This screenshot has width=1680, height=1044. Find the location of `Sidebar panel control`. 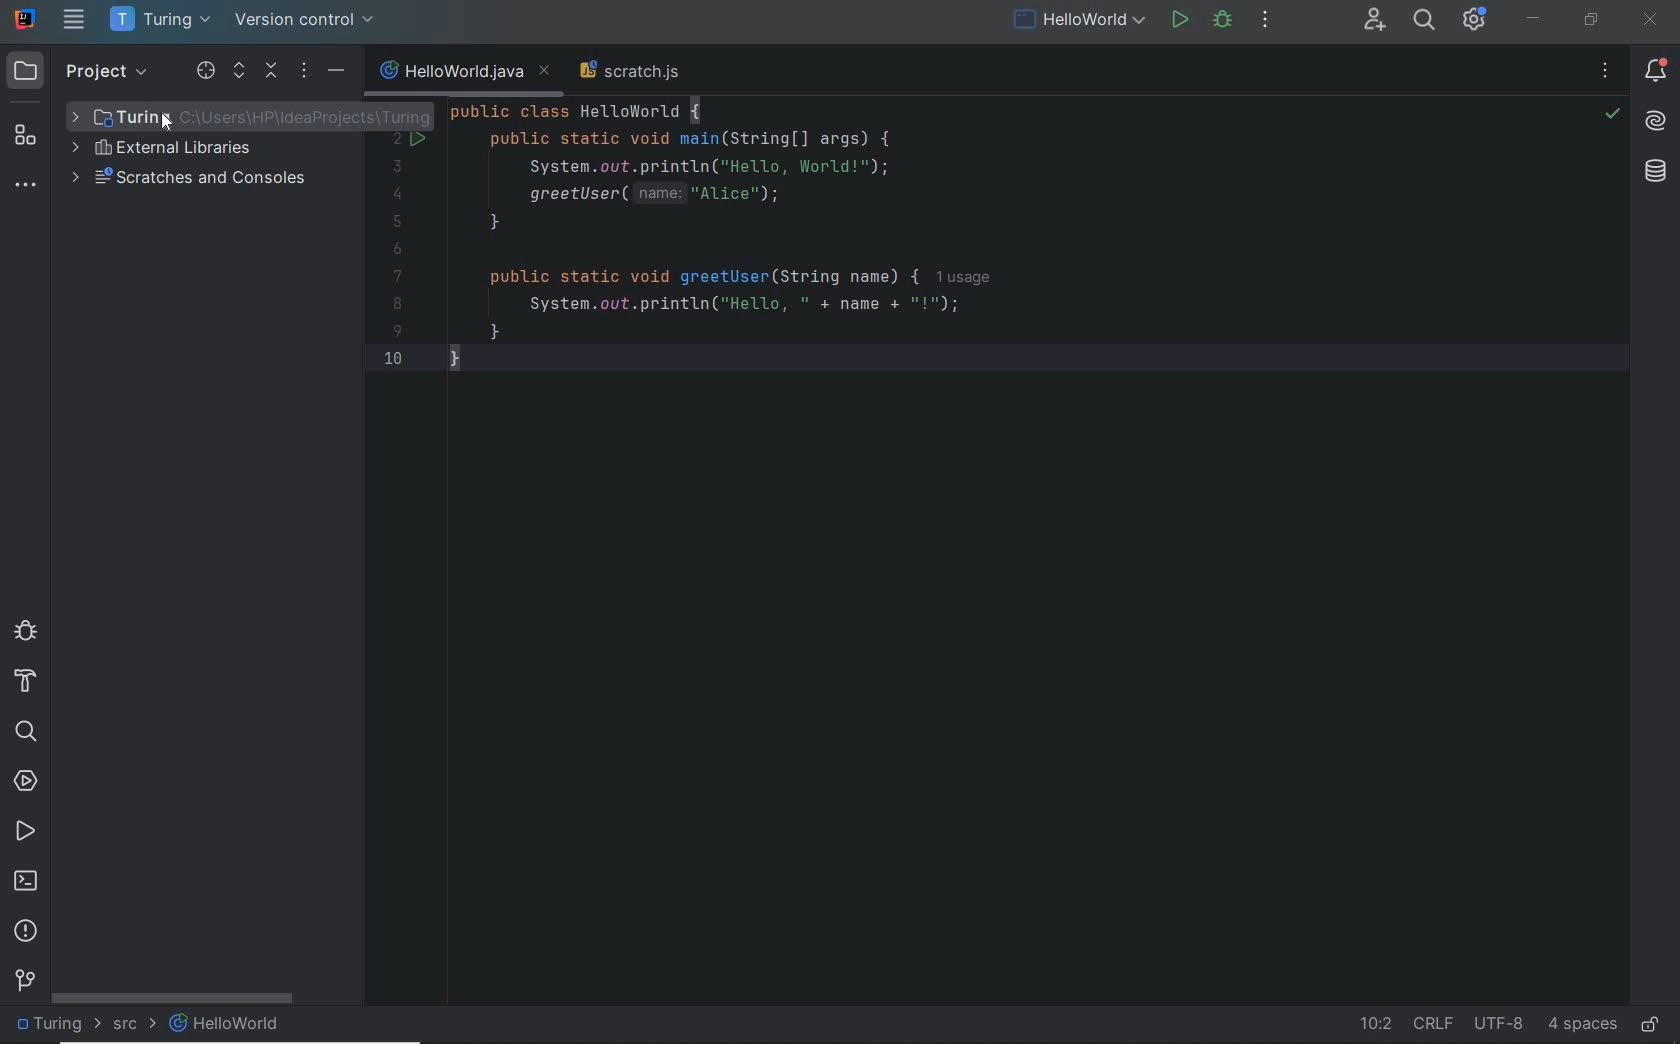

Sidebar panel control is located at coordinates (269, 72).